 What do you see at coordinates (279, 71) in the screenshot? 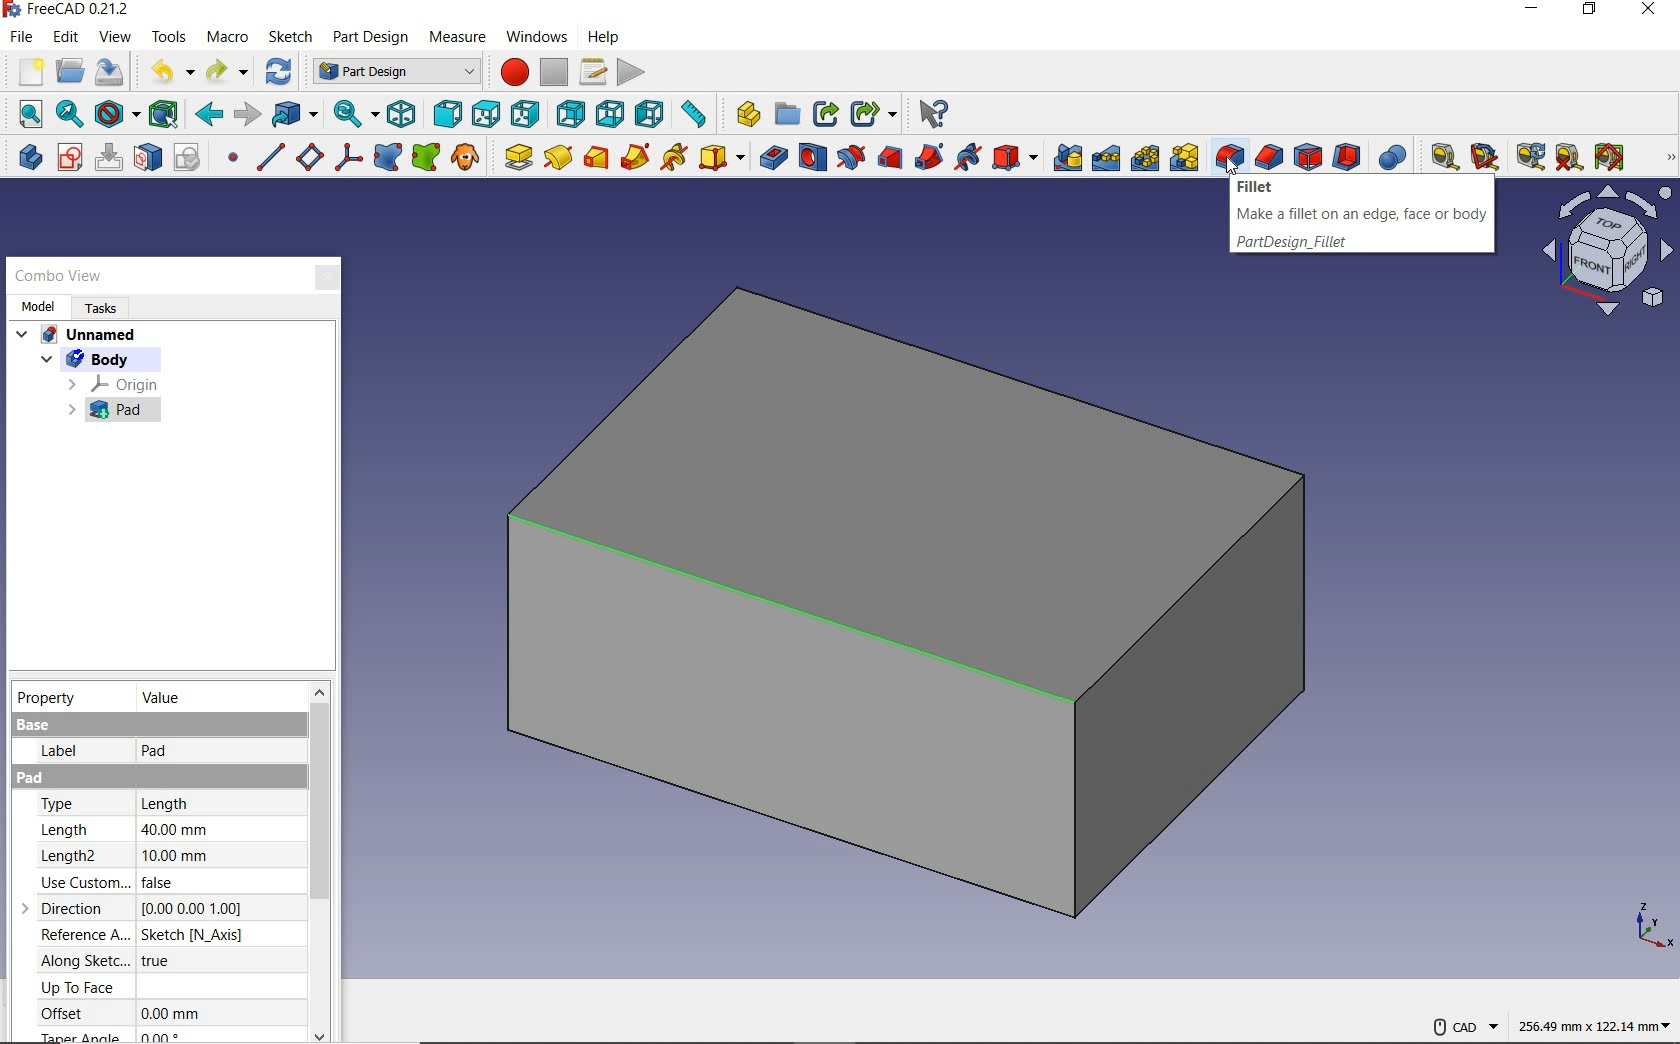
I see `refresh` at bounding box center [279, 71].